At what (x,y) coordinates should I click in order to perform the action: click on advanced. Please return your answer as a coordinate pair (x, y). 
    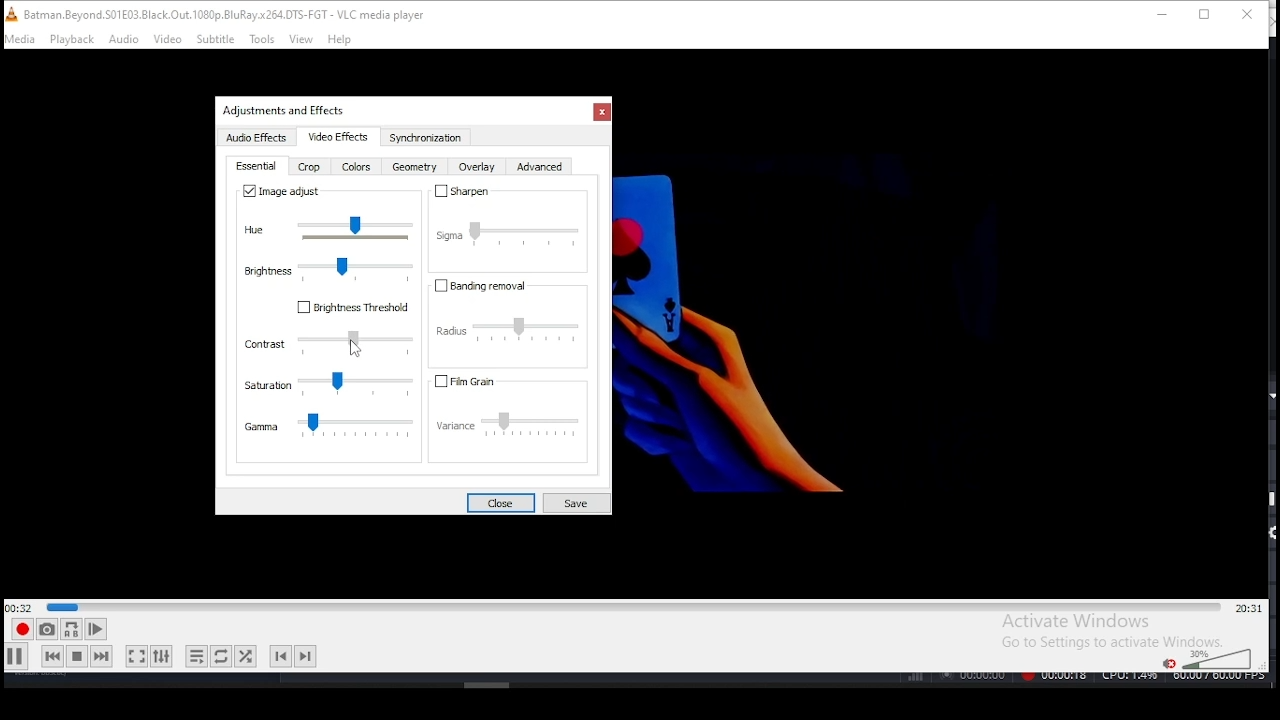
    Looking at the image, I should click on (540, 170).